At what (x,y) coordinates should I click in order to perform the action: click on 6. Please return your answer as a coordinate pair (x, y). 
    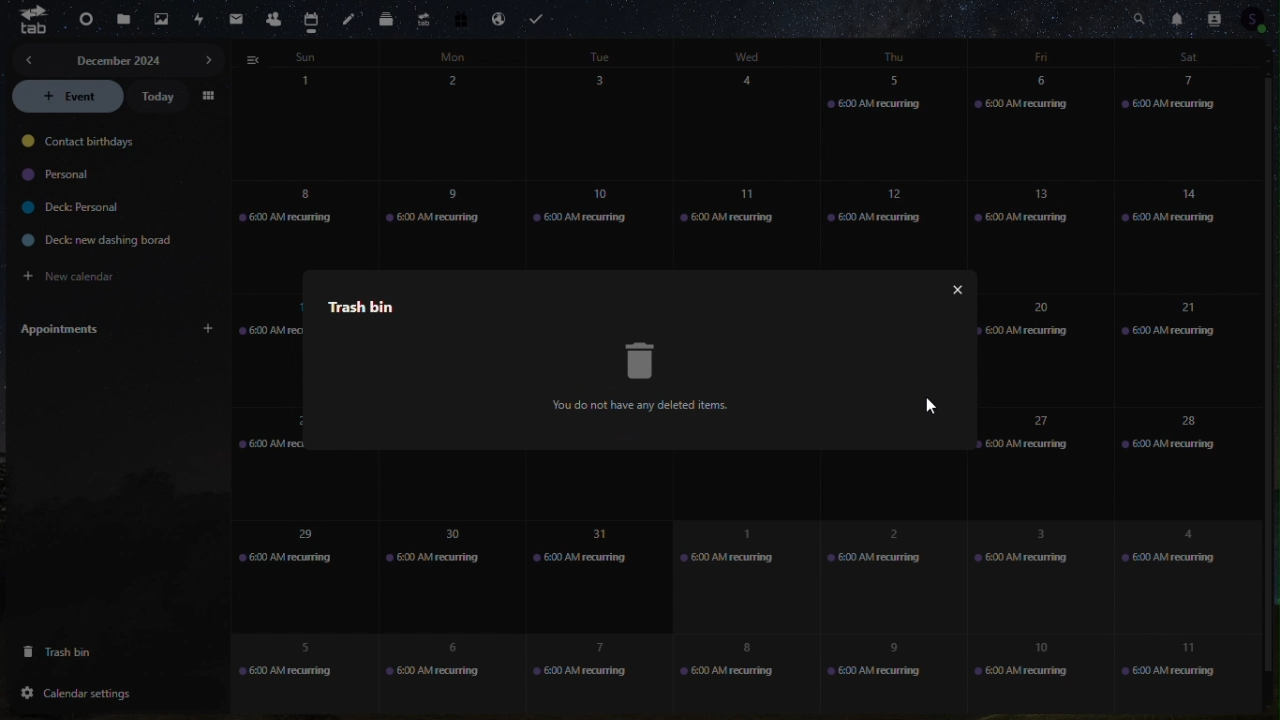
    Looking at the image, I should click on (1038, 125).